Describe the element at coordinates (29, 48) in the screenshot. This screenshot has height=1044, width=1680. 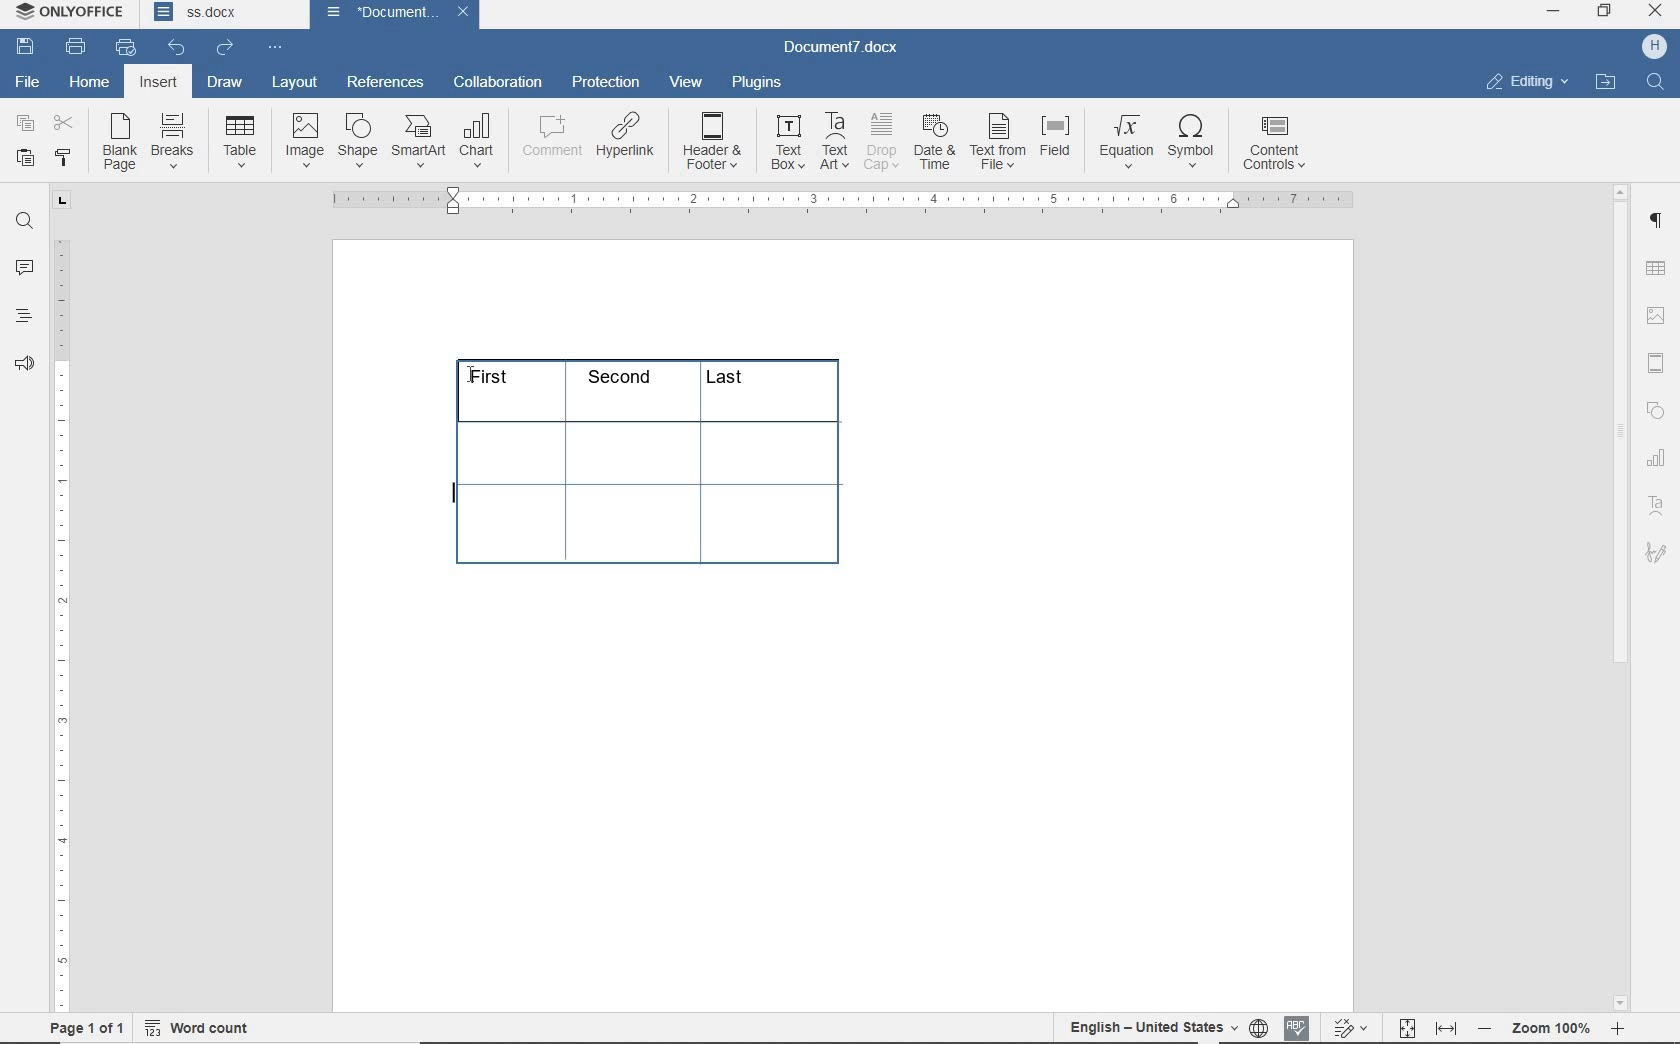
I see `save` at that location.